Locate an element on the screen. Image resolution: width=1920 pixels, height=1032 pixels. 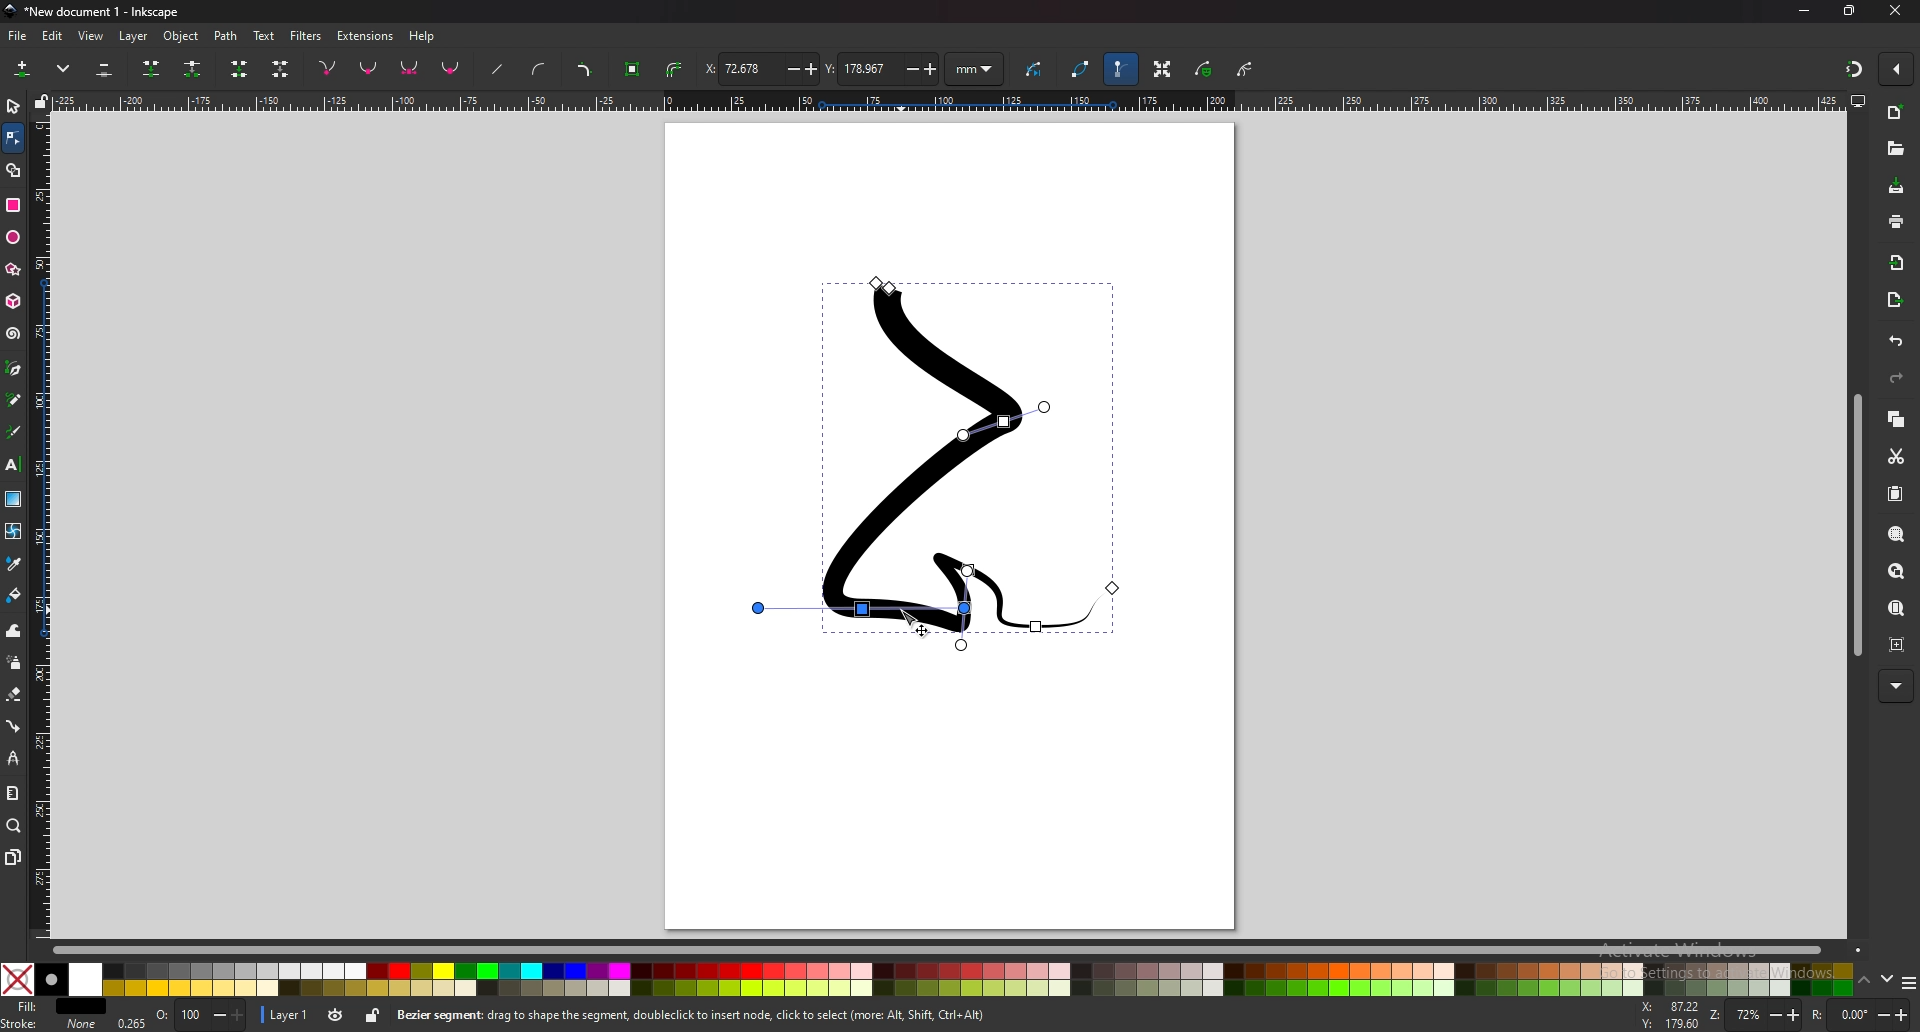
add corners lpe is located at coordinates (586, 69).